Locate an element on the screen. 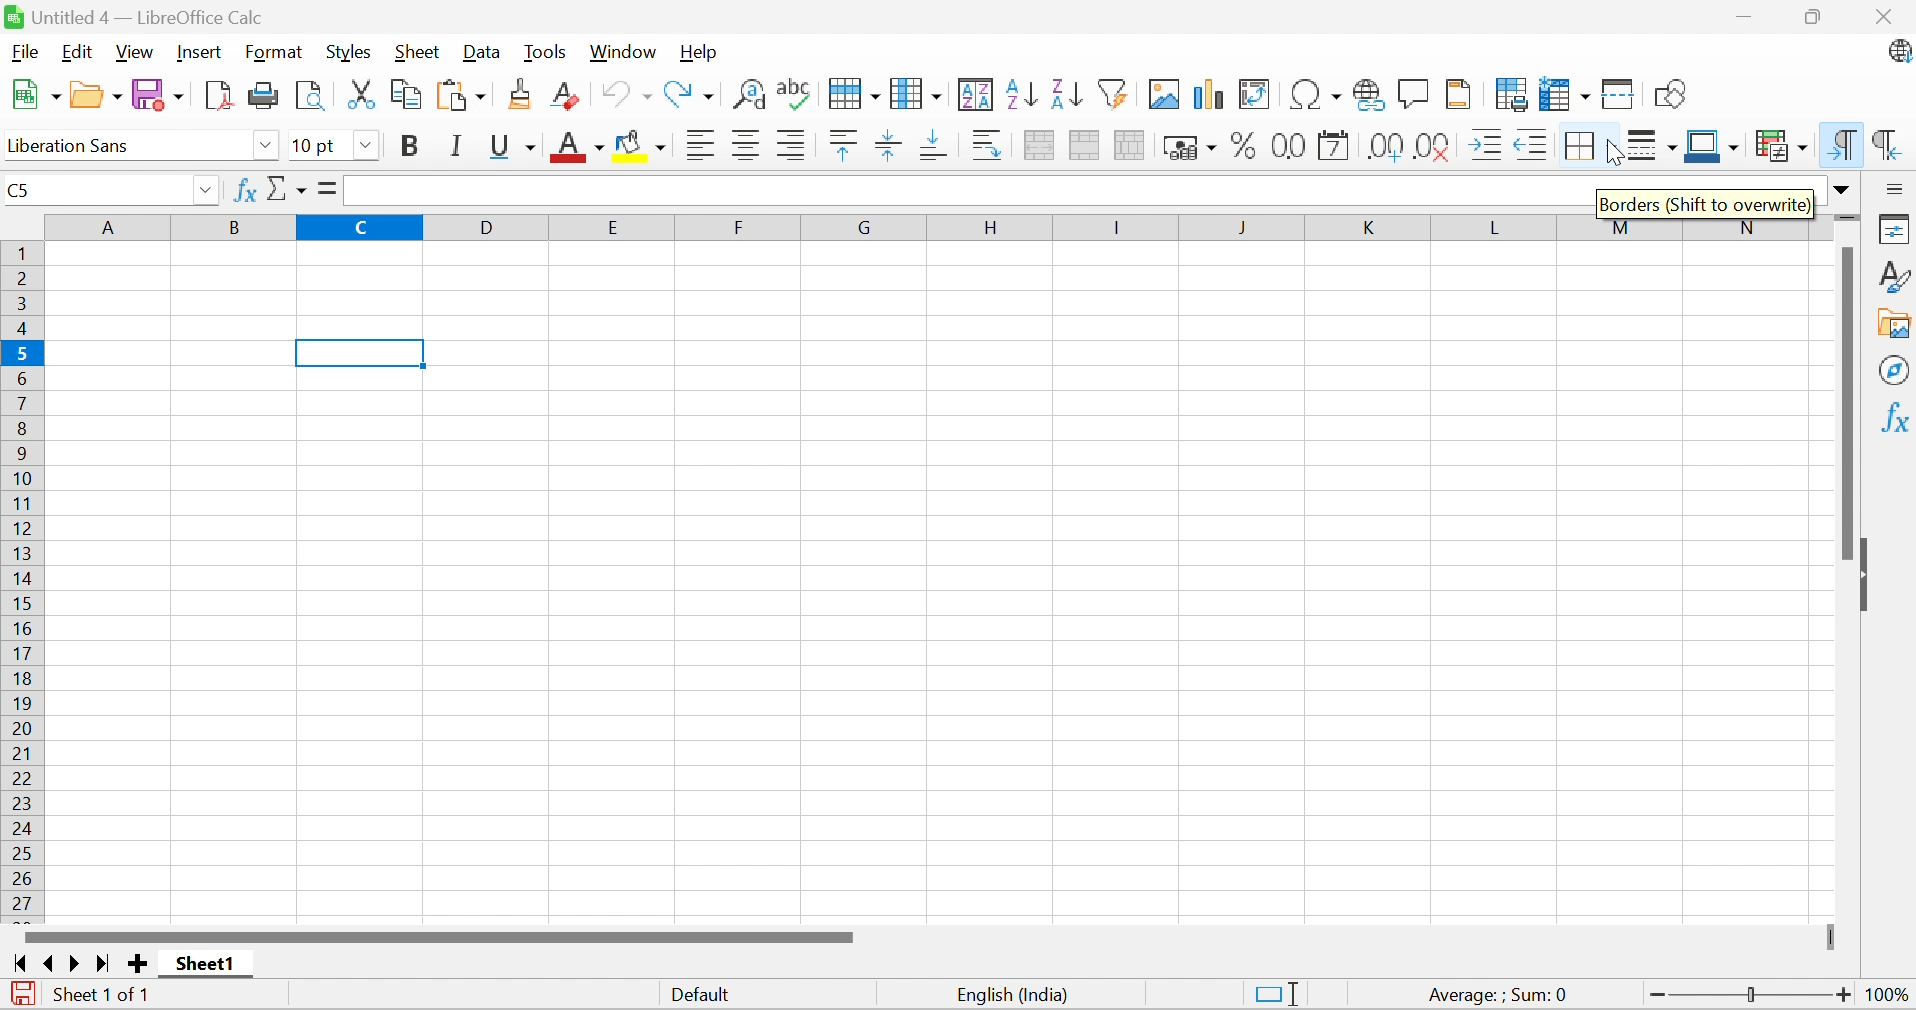  Border color is located at coordinates (1711, 147).